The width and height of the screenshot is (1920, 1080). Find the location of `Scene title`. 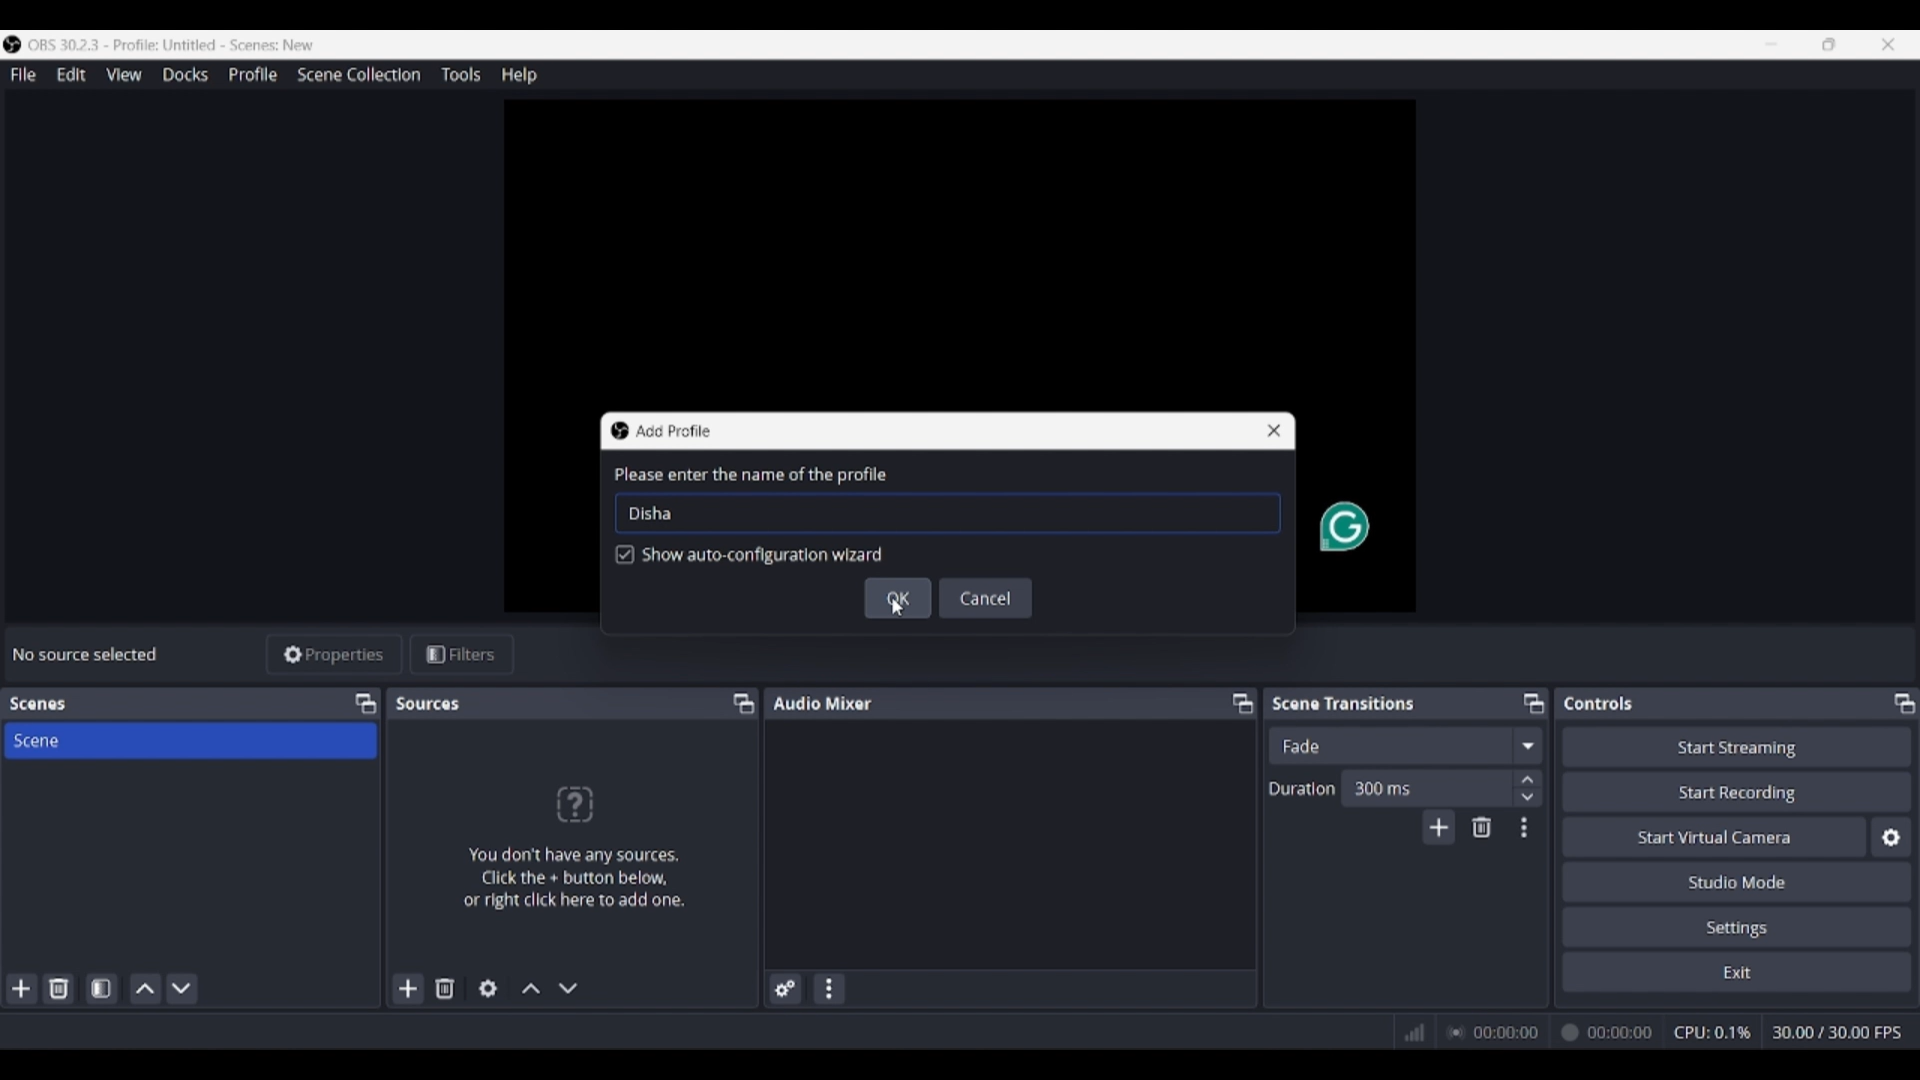

Scene title is located at coordinates (190, 740).